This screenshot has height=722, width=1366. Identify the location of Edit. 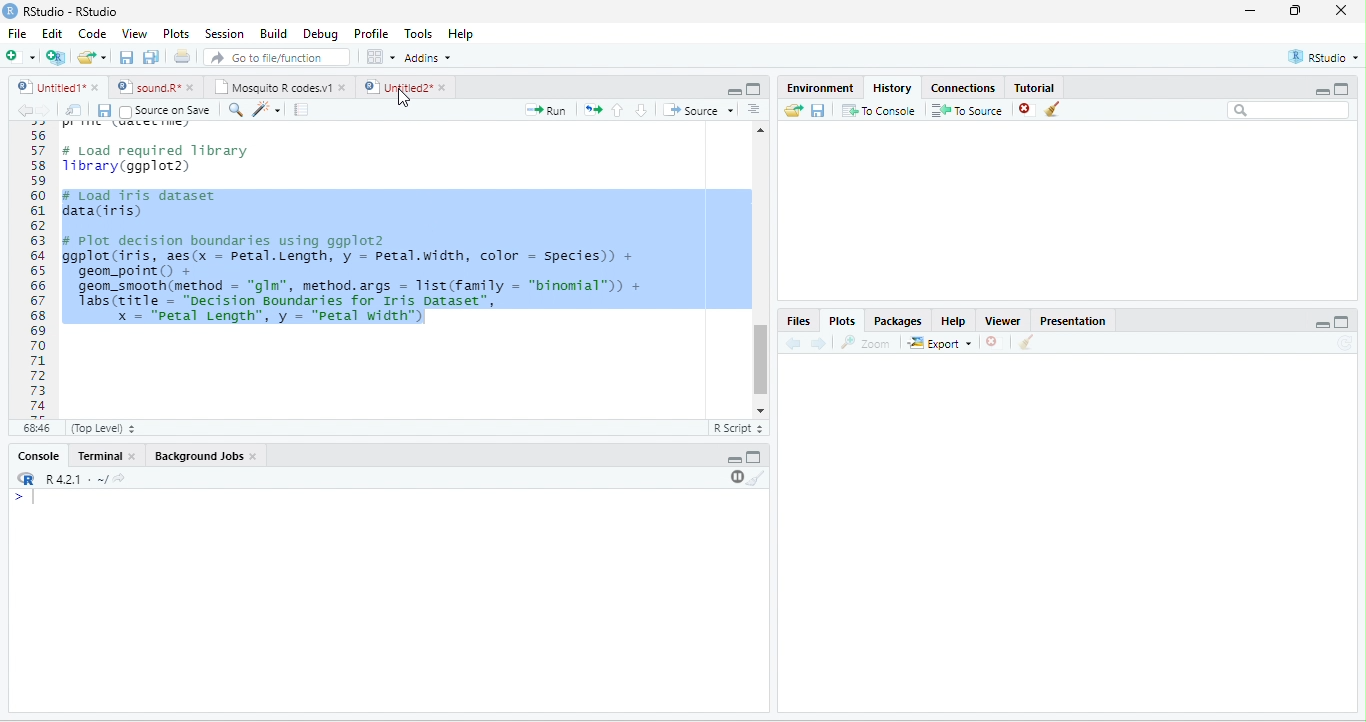
(52, 32).